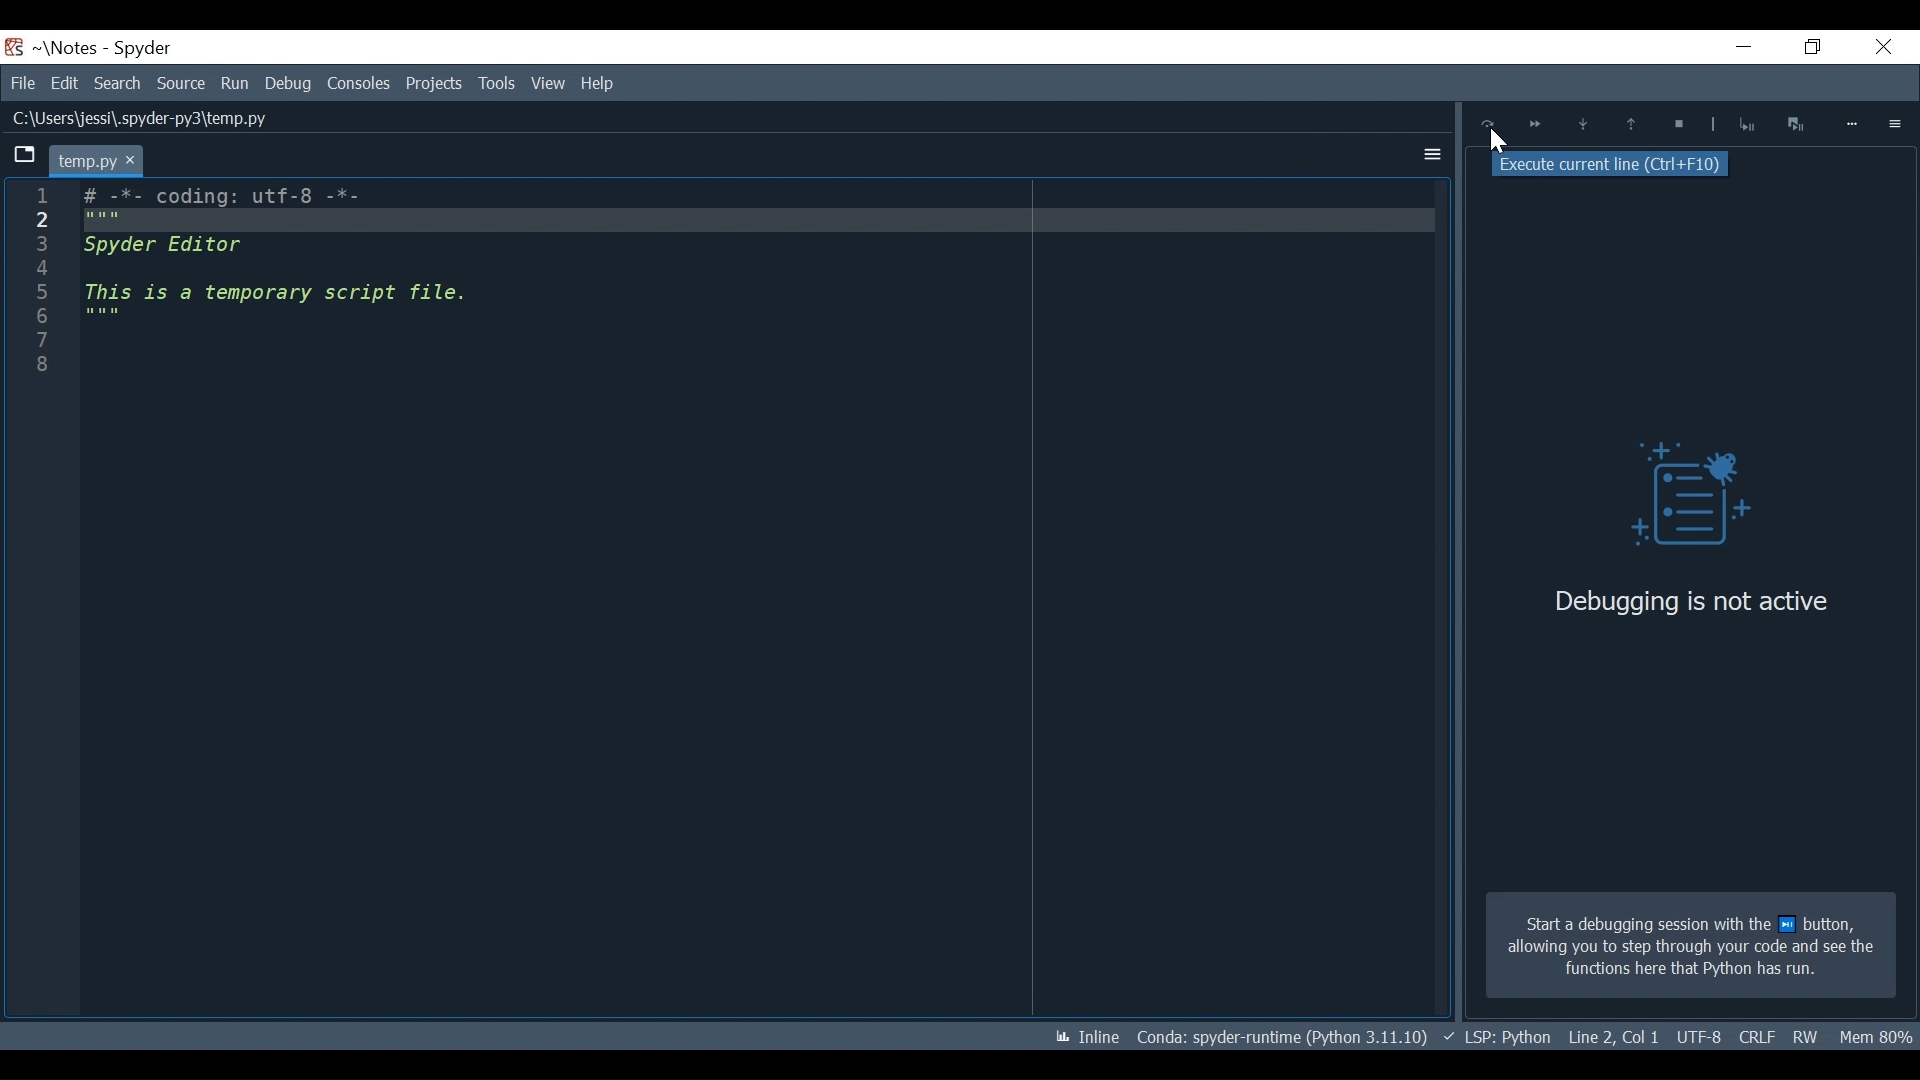  What do you see at coordinates (1496, 1037) in the screenshot?
I see `Language` at bounding box center [1496, 1037].